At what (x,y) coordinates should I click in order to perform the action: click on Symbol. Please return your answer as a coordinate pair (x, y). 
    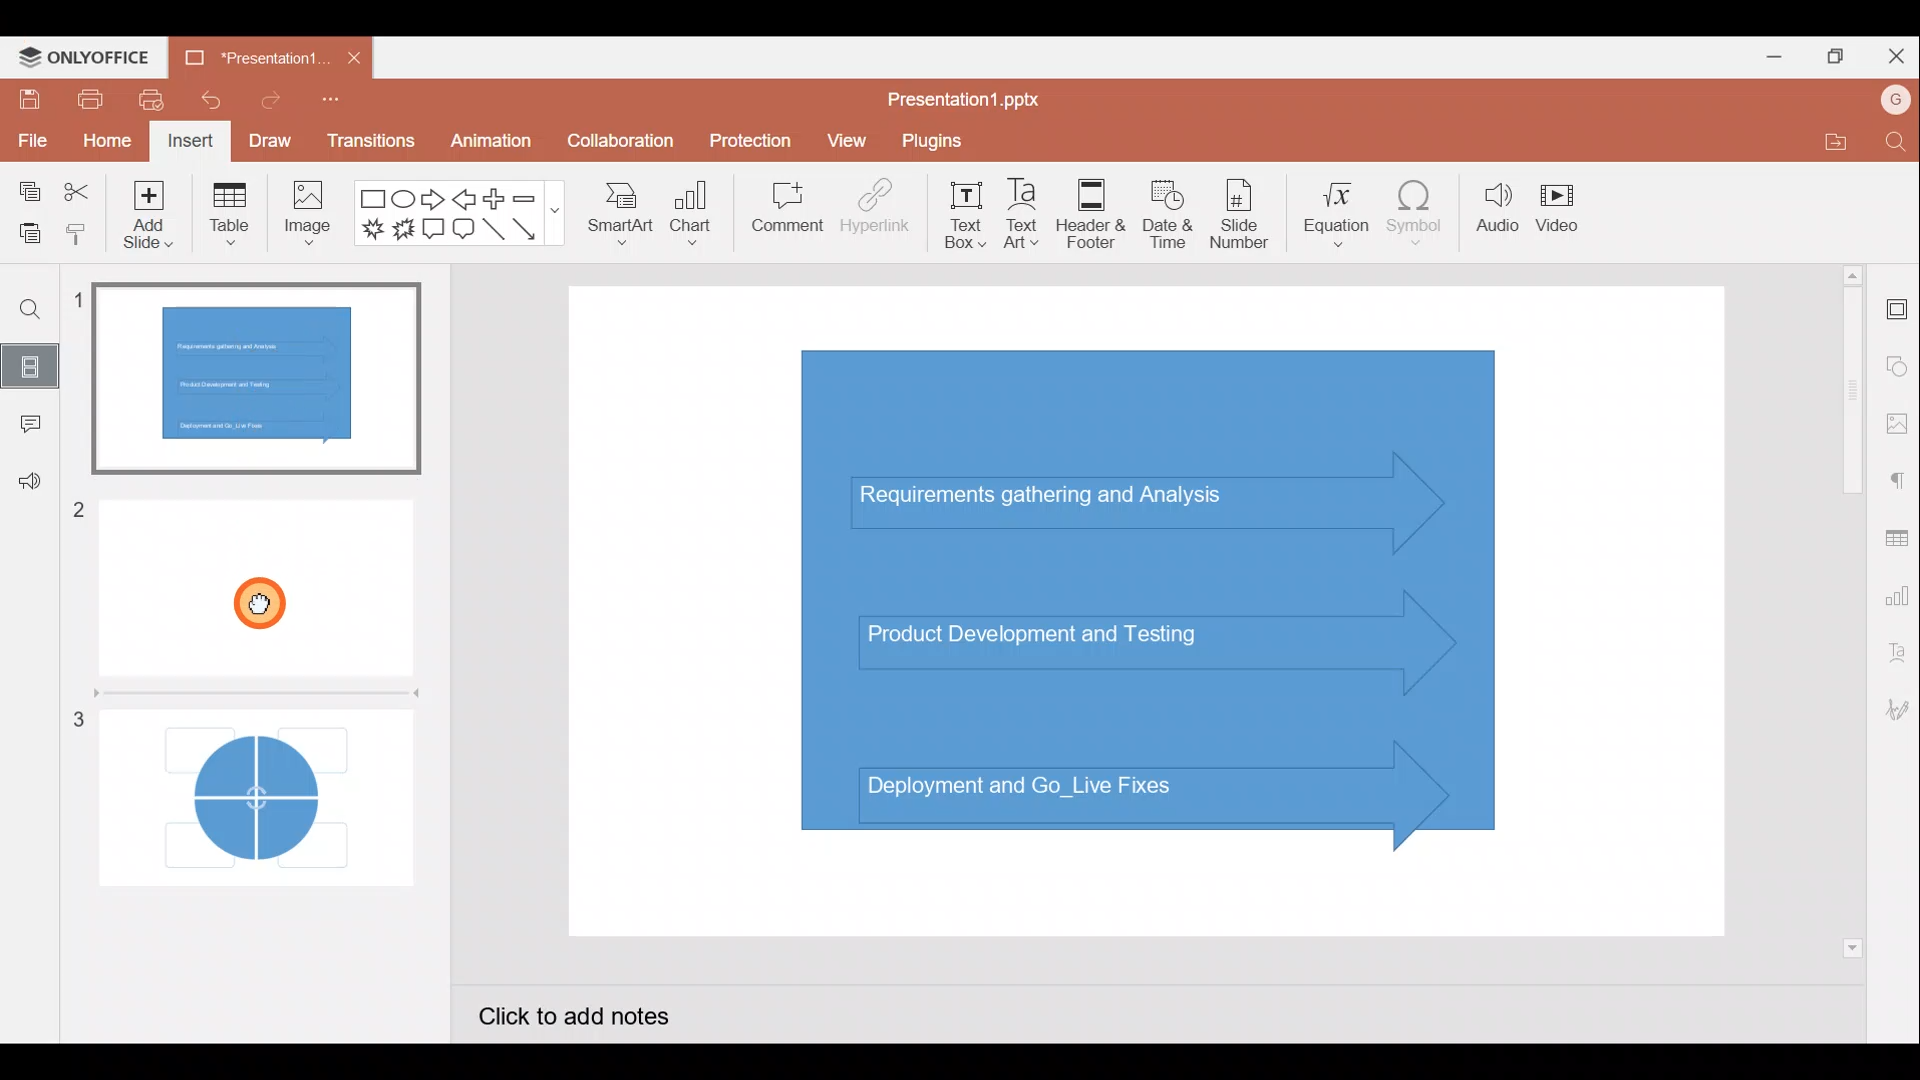
    Looking at the image, I should click on (1416, 218).